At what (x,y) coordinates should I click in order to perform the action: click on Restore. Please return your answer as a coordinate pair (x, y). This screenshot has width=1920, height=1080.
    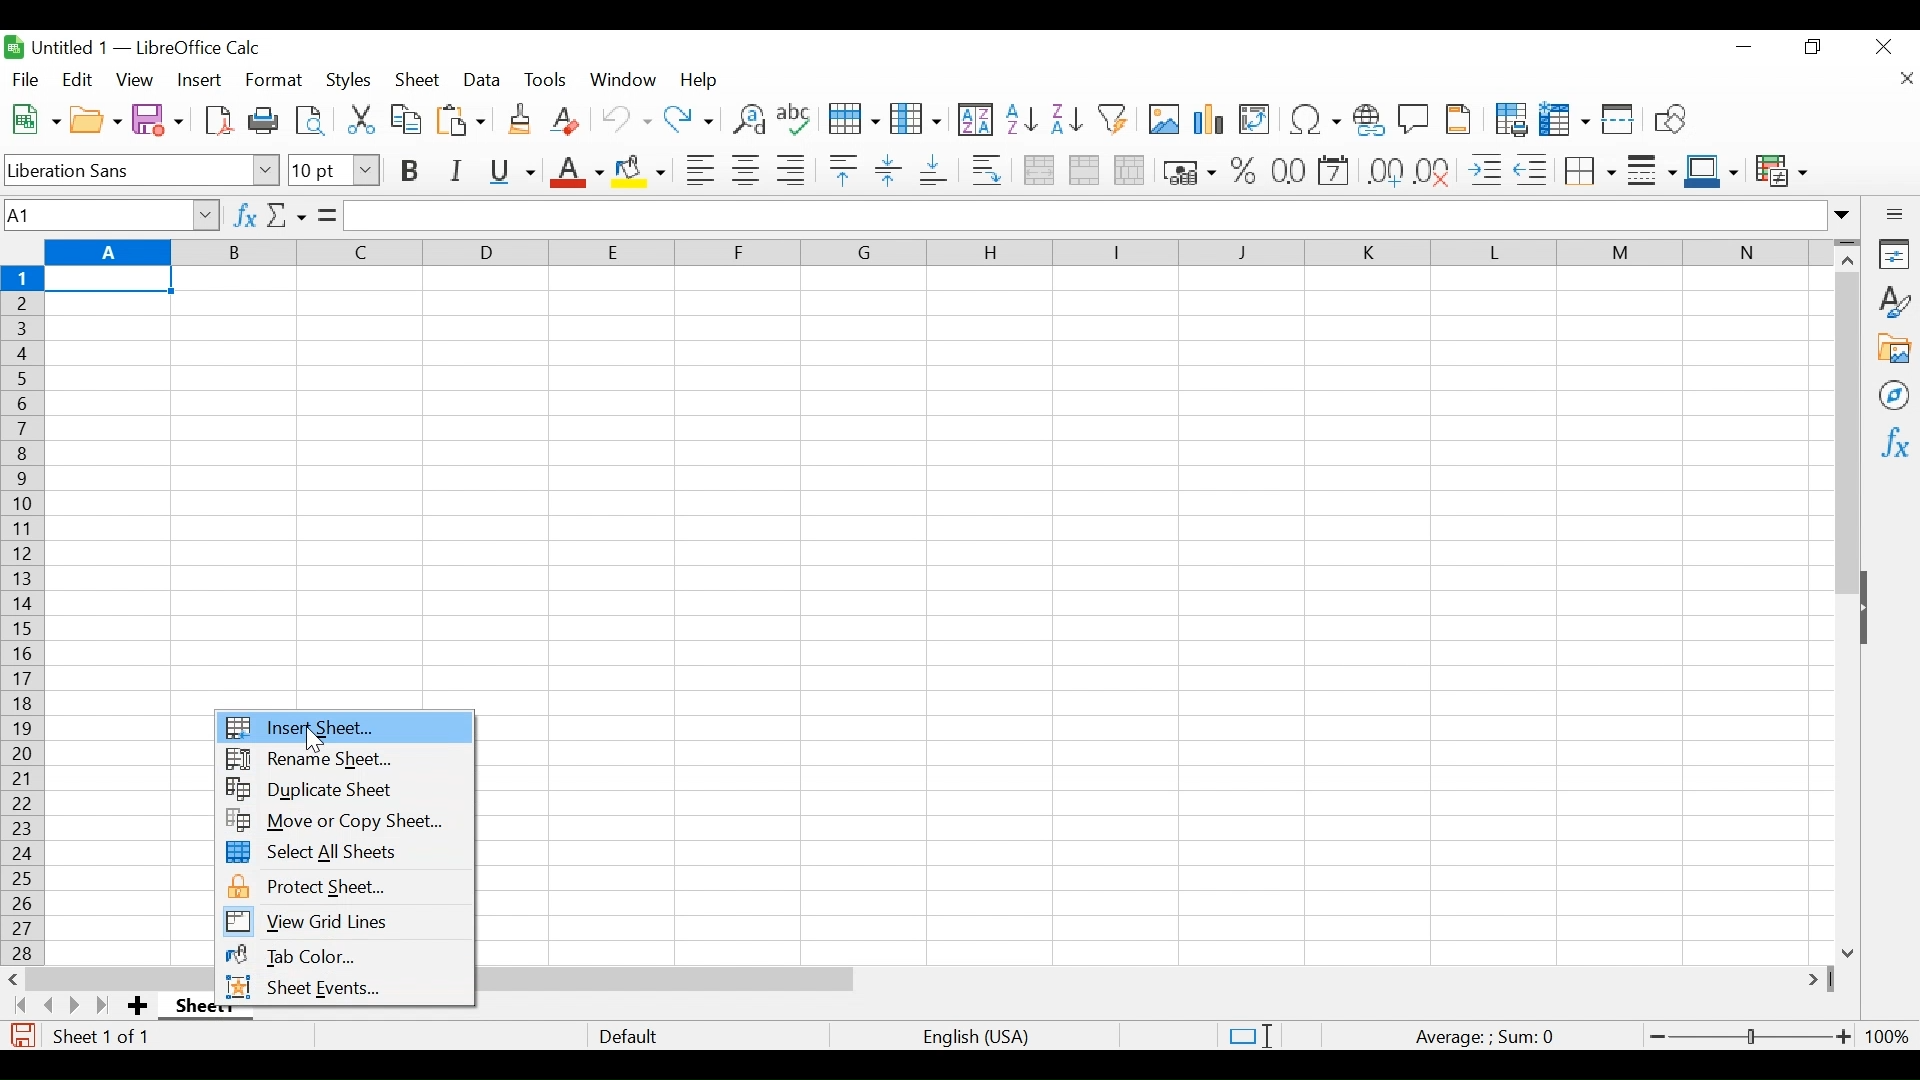
    Looking at the image, I should click on (1814, 49).